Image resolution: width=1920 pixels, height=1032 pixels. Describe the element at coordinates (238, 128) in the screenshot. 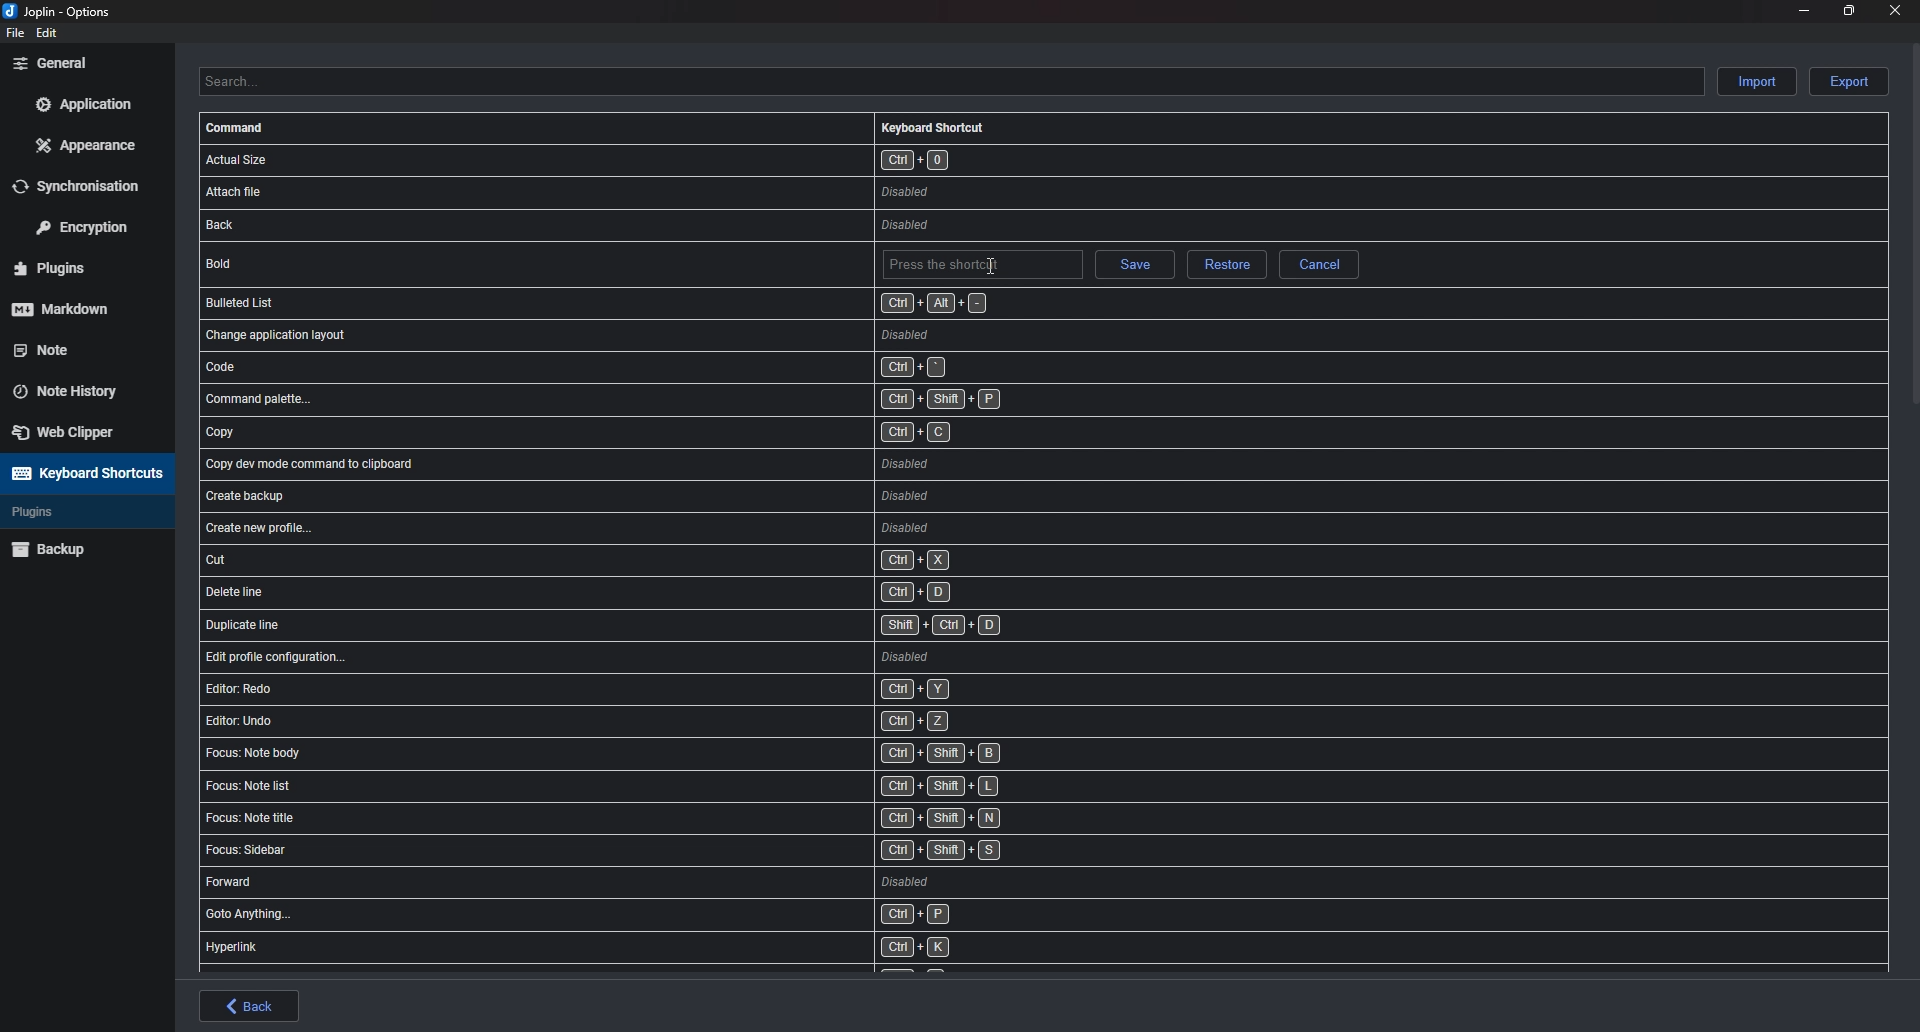

I see `Command` at that location.